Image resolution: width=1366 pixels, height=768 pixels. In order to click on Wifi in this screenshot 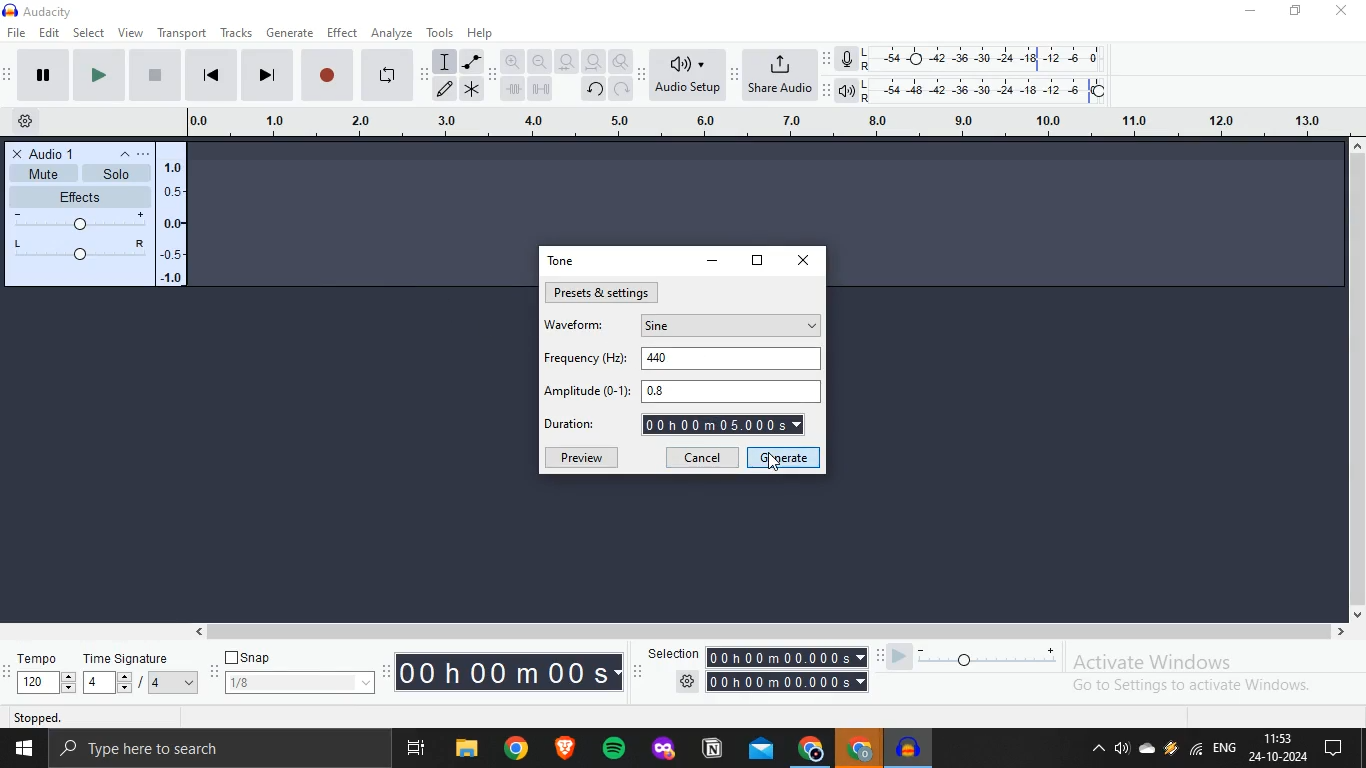, I will do `click(1197, 752)`.